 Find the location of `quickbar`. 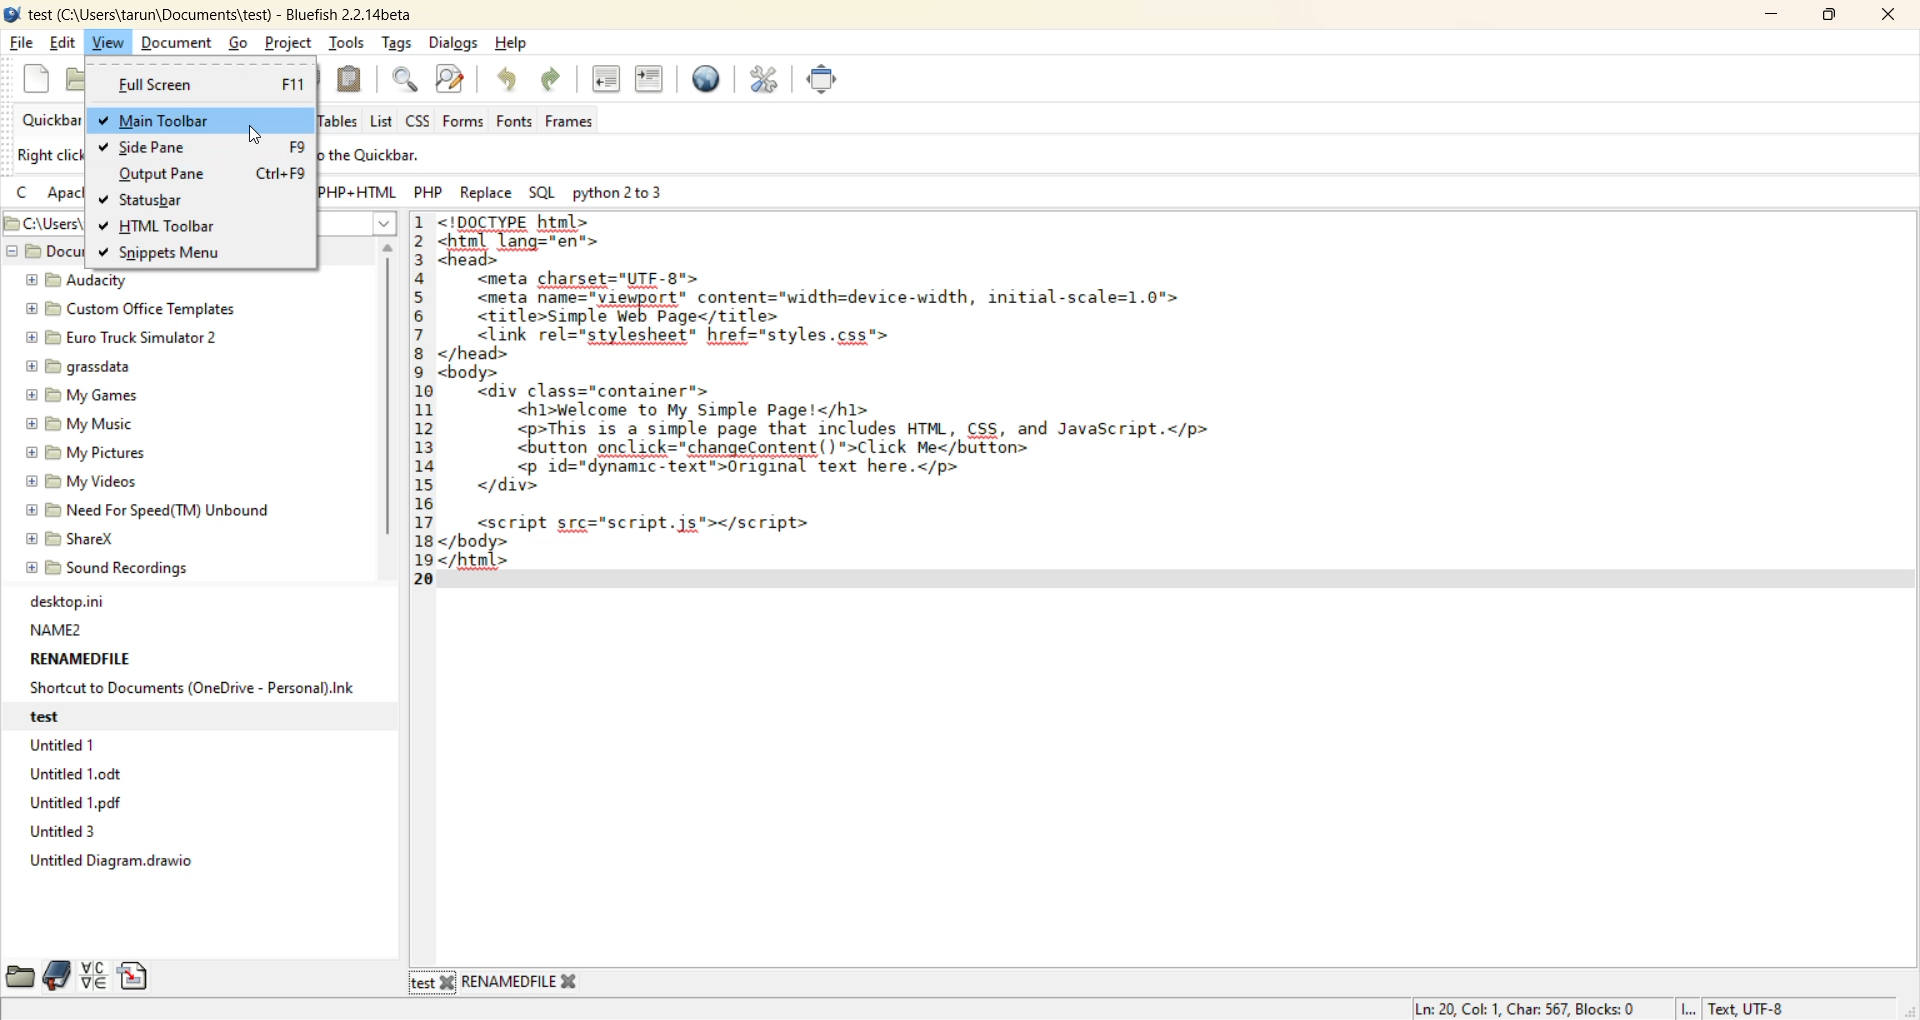

quickbar is located at coordinates (55, 120).